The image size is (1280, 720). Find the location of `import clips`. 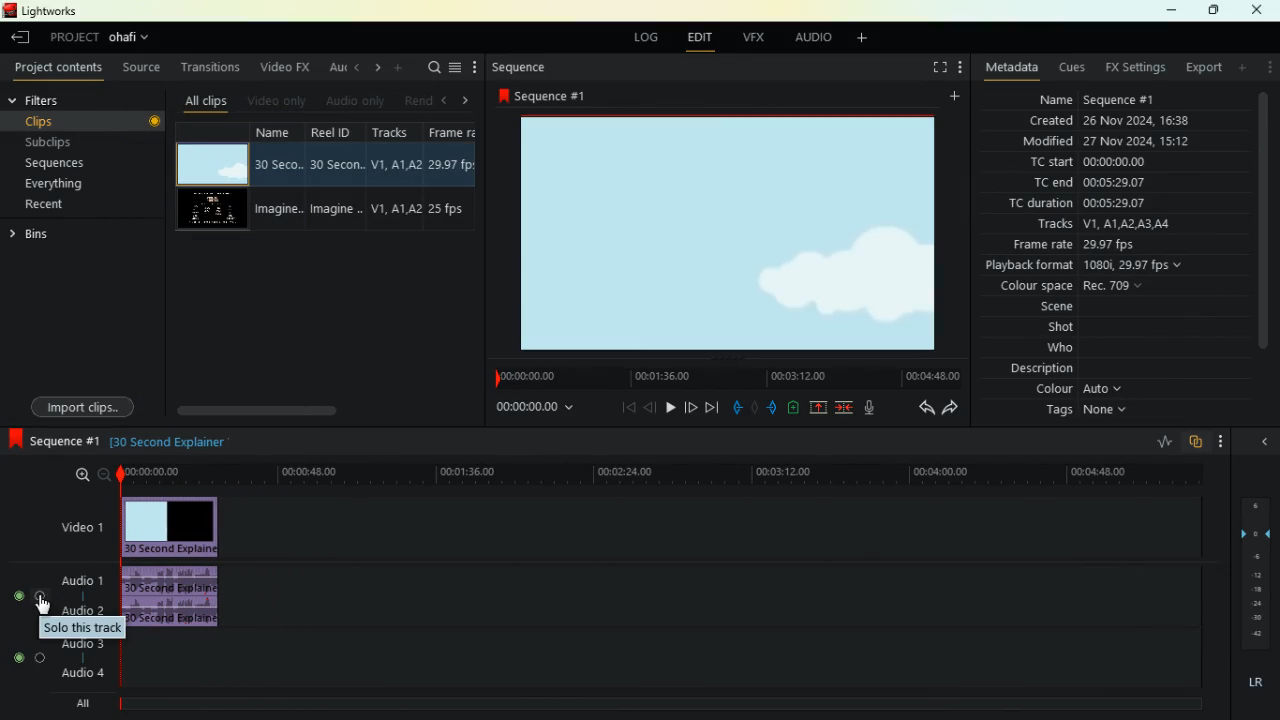

import clips is located at coordinates (81, 405).